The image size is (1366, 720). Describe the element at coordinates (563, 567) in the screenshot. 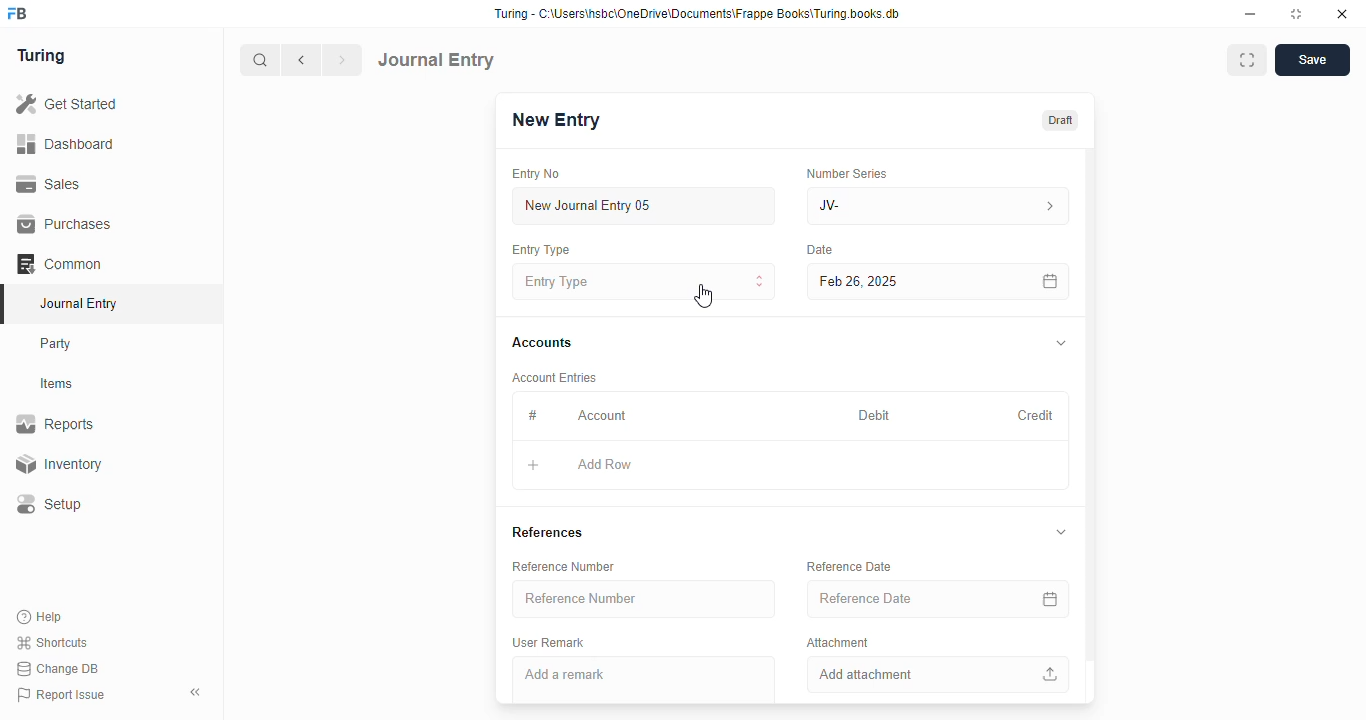

I see `reference number` at that location.